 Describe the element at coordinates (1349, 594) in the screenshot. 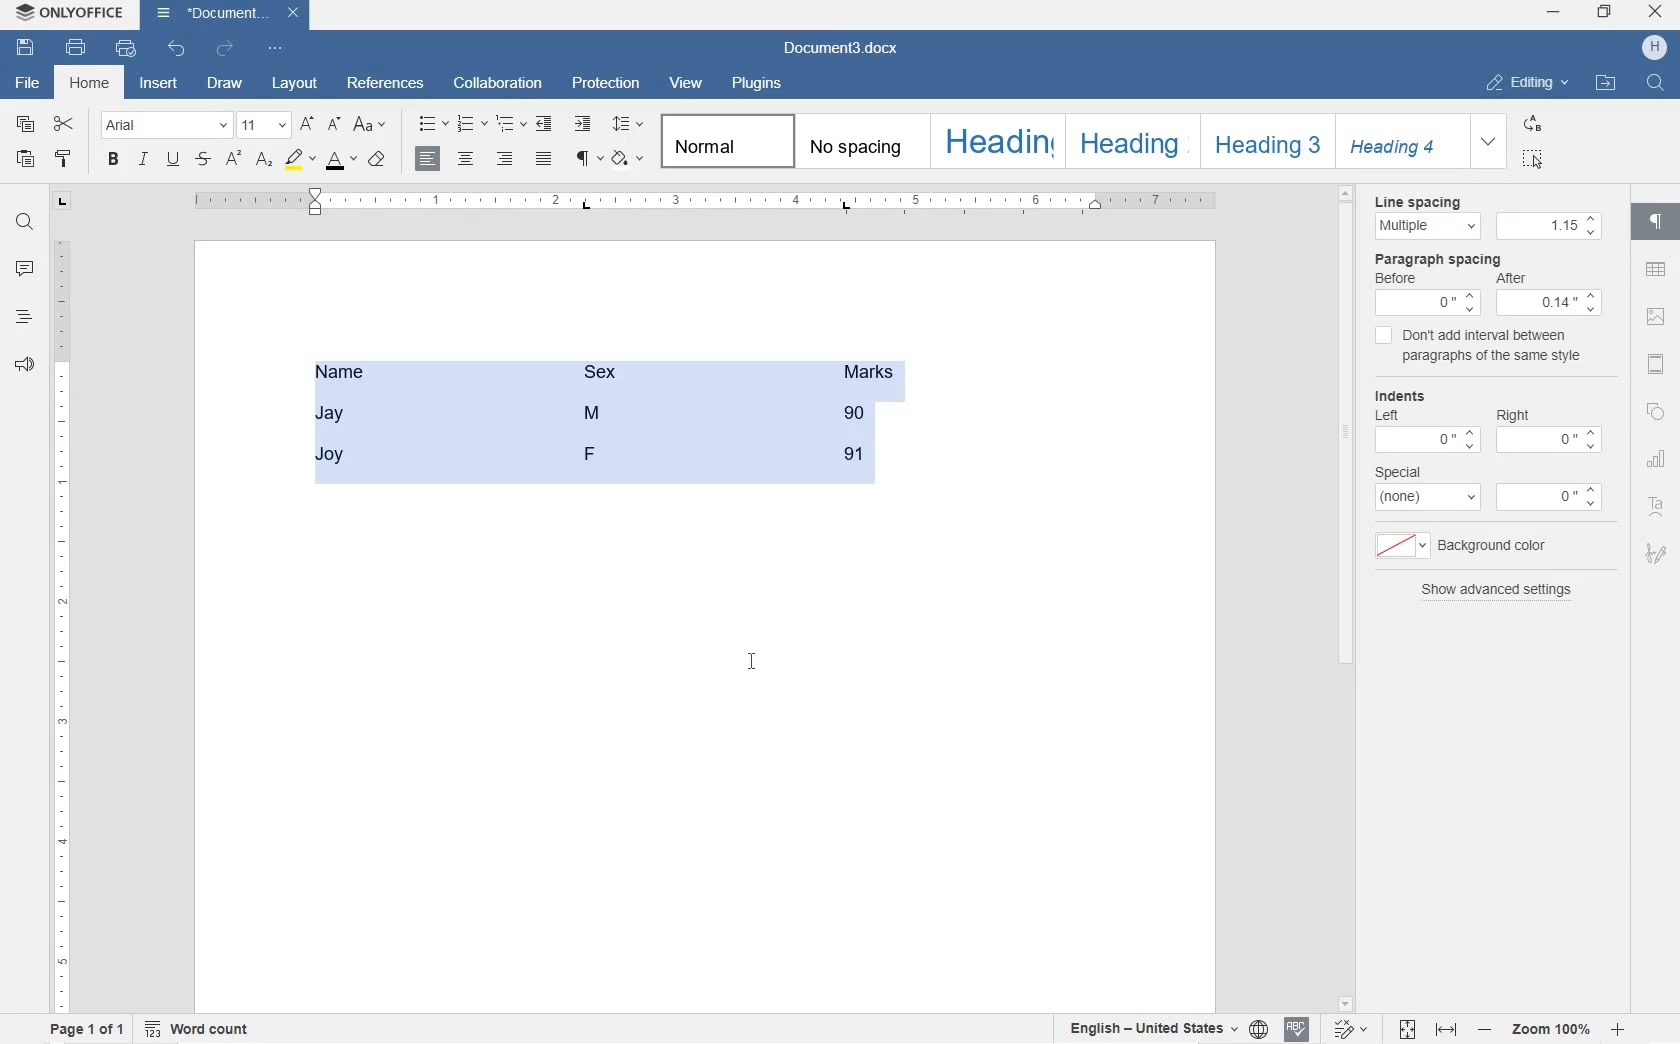

I see `scrollbar` at that location.